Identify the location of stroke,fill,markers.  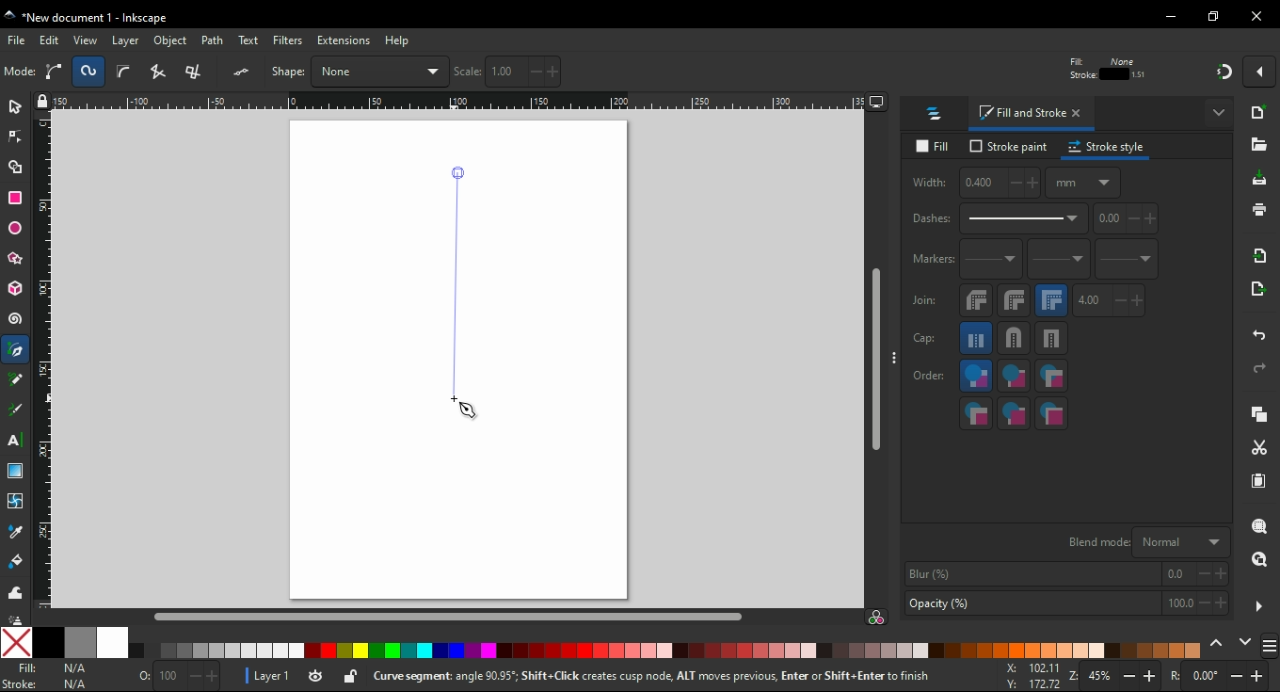
(1014, 377).